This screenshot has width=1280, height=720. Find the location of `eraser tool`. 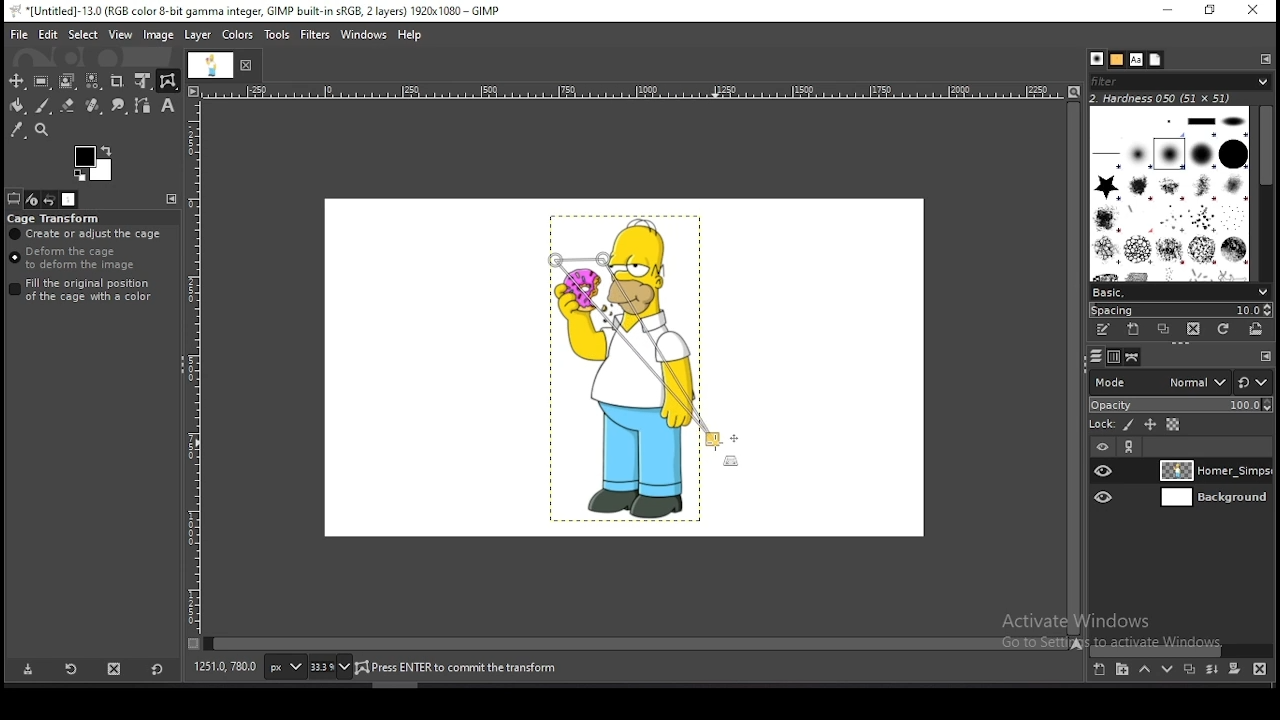

eraser tool is located at coordinates (68, 106).